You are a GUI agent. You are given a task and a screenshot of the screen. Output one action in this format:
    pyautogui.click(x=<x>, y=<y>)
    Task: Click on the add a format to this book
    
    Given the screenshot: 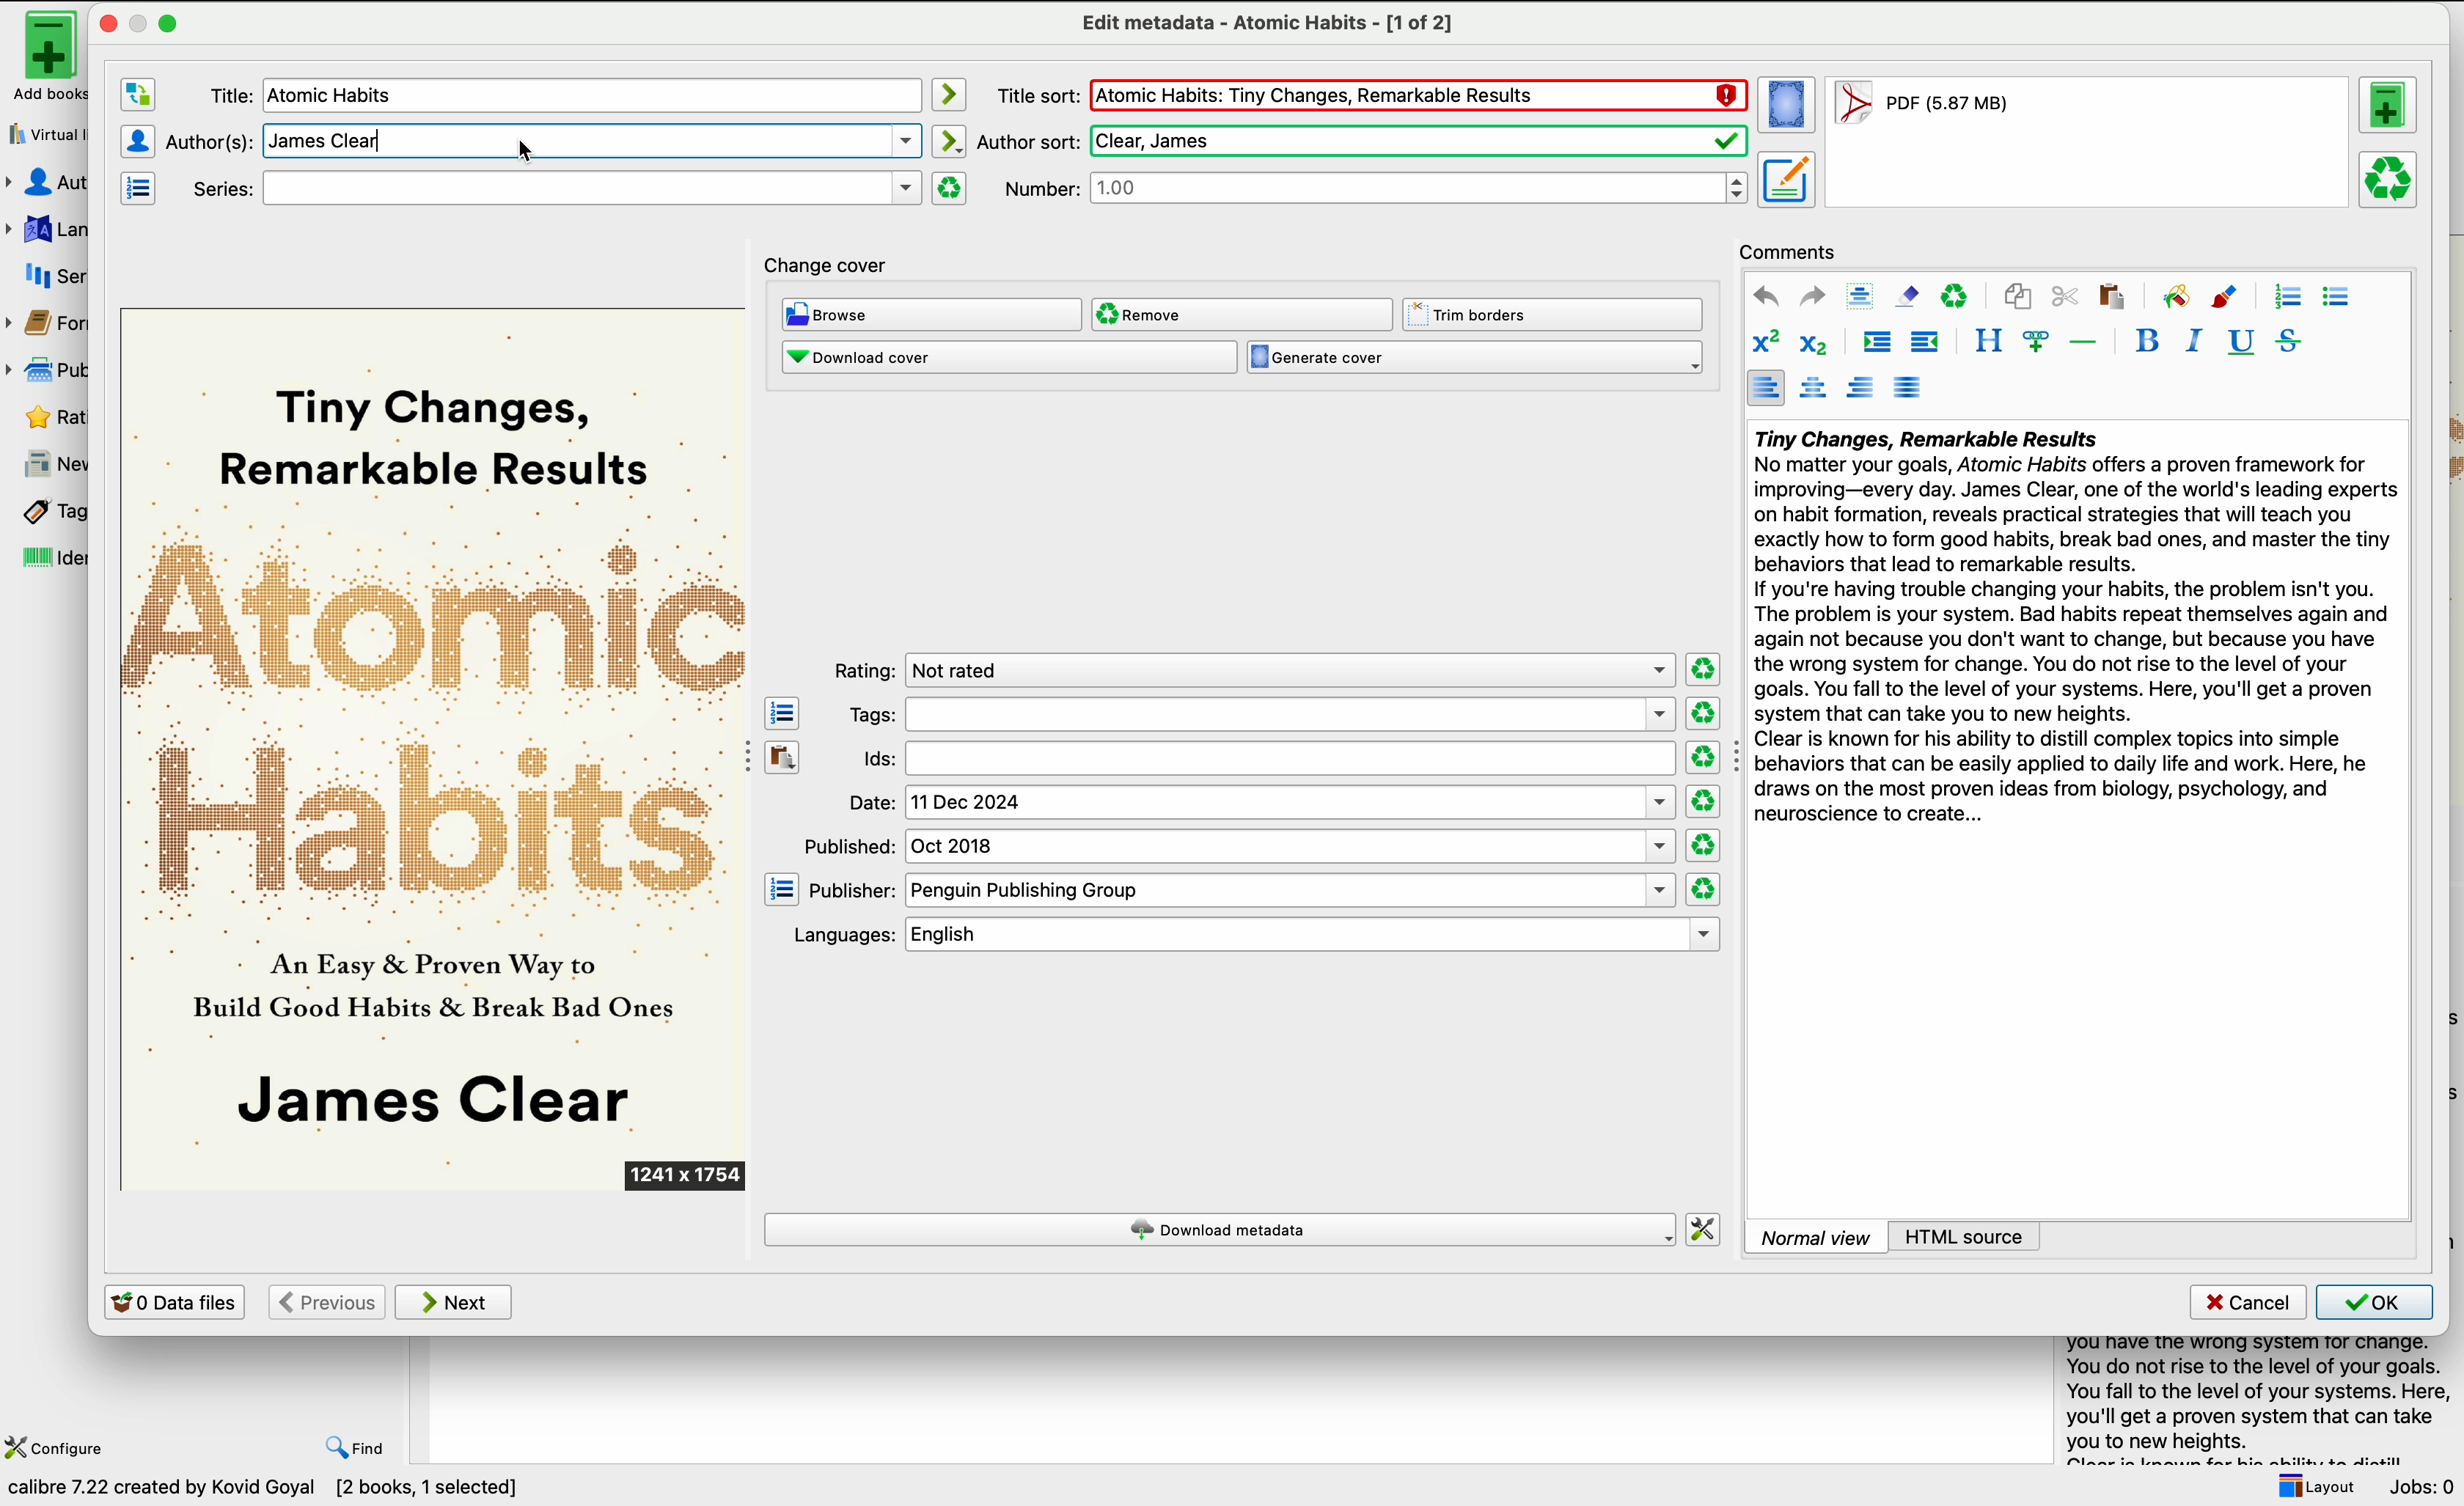 What is the action you would take?
    pyautogui.click(x=2391, y=109)
    